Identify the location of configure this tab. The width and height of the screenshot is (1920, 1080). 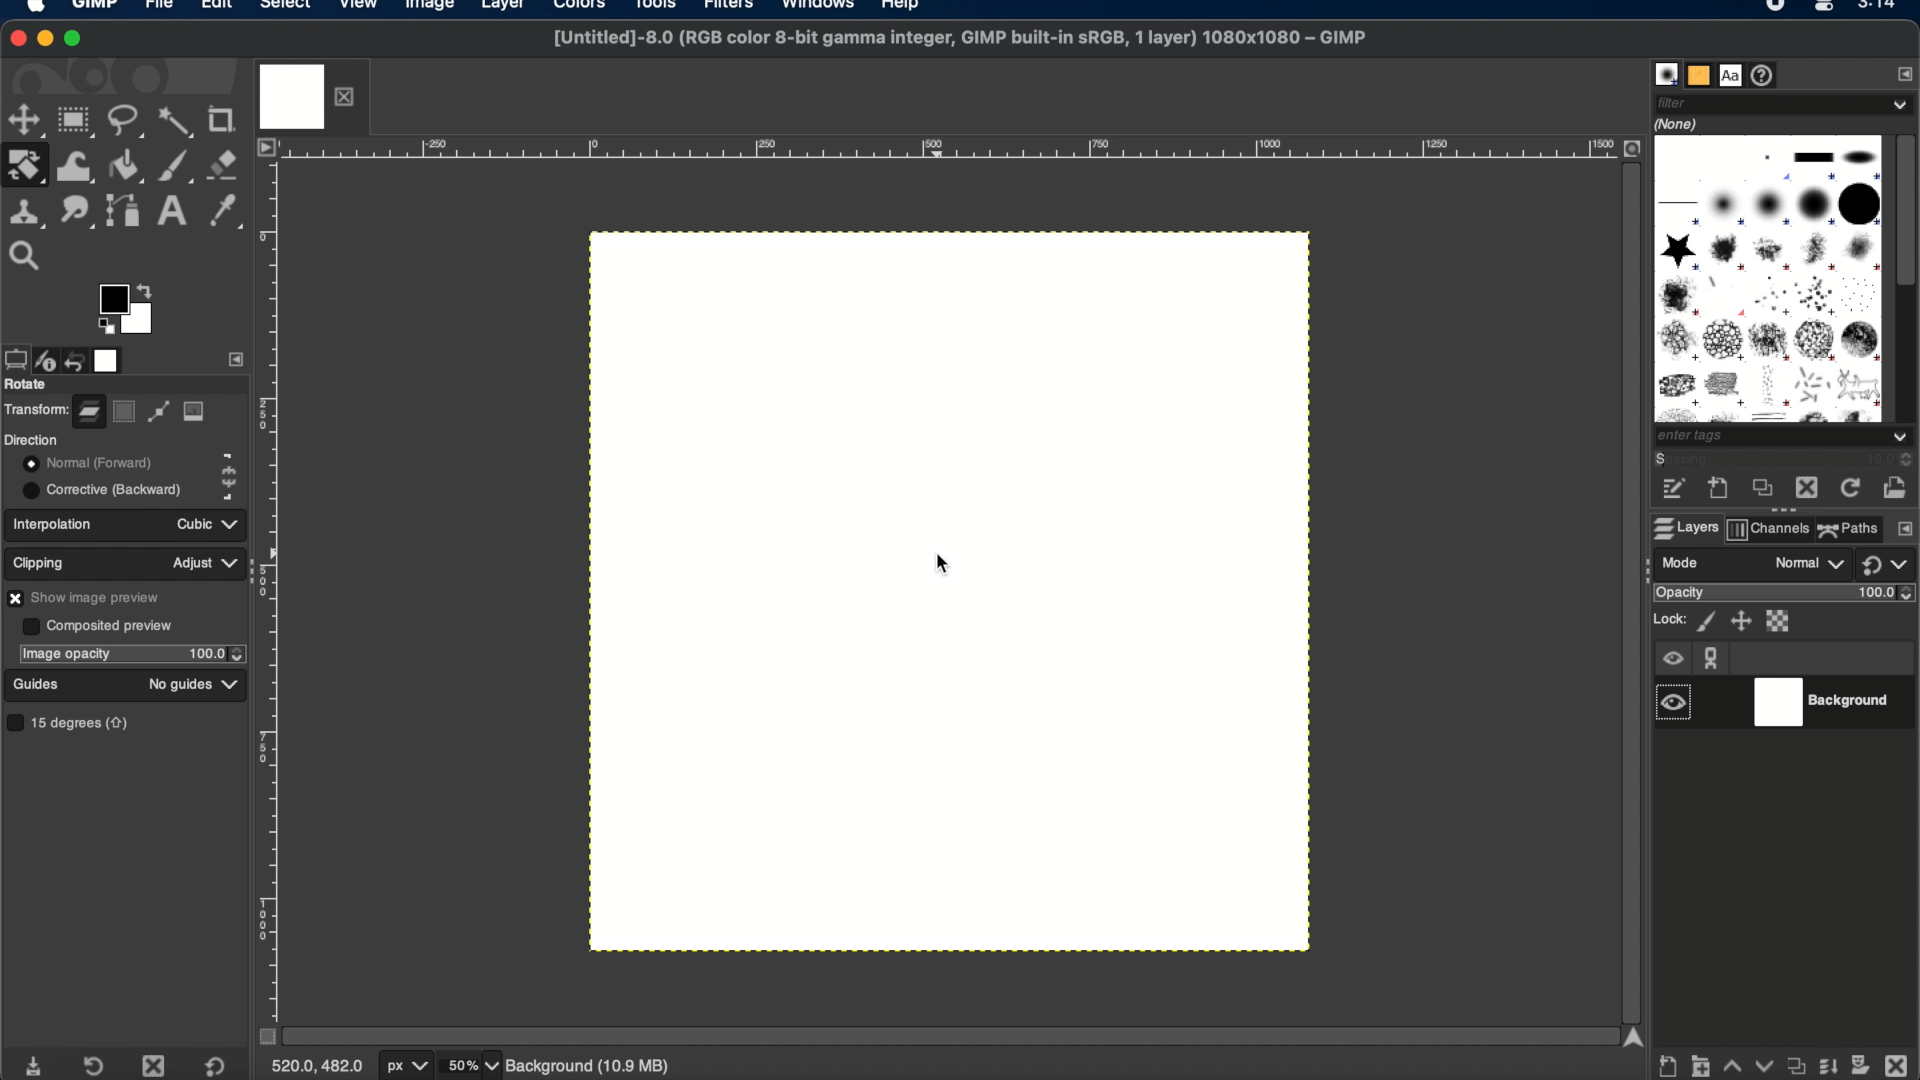
(1901, 73).